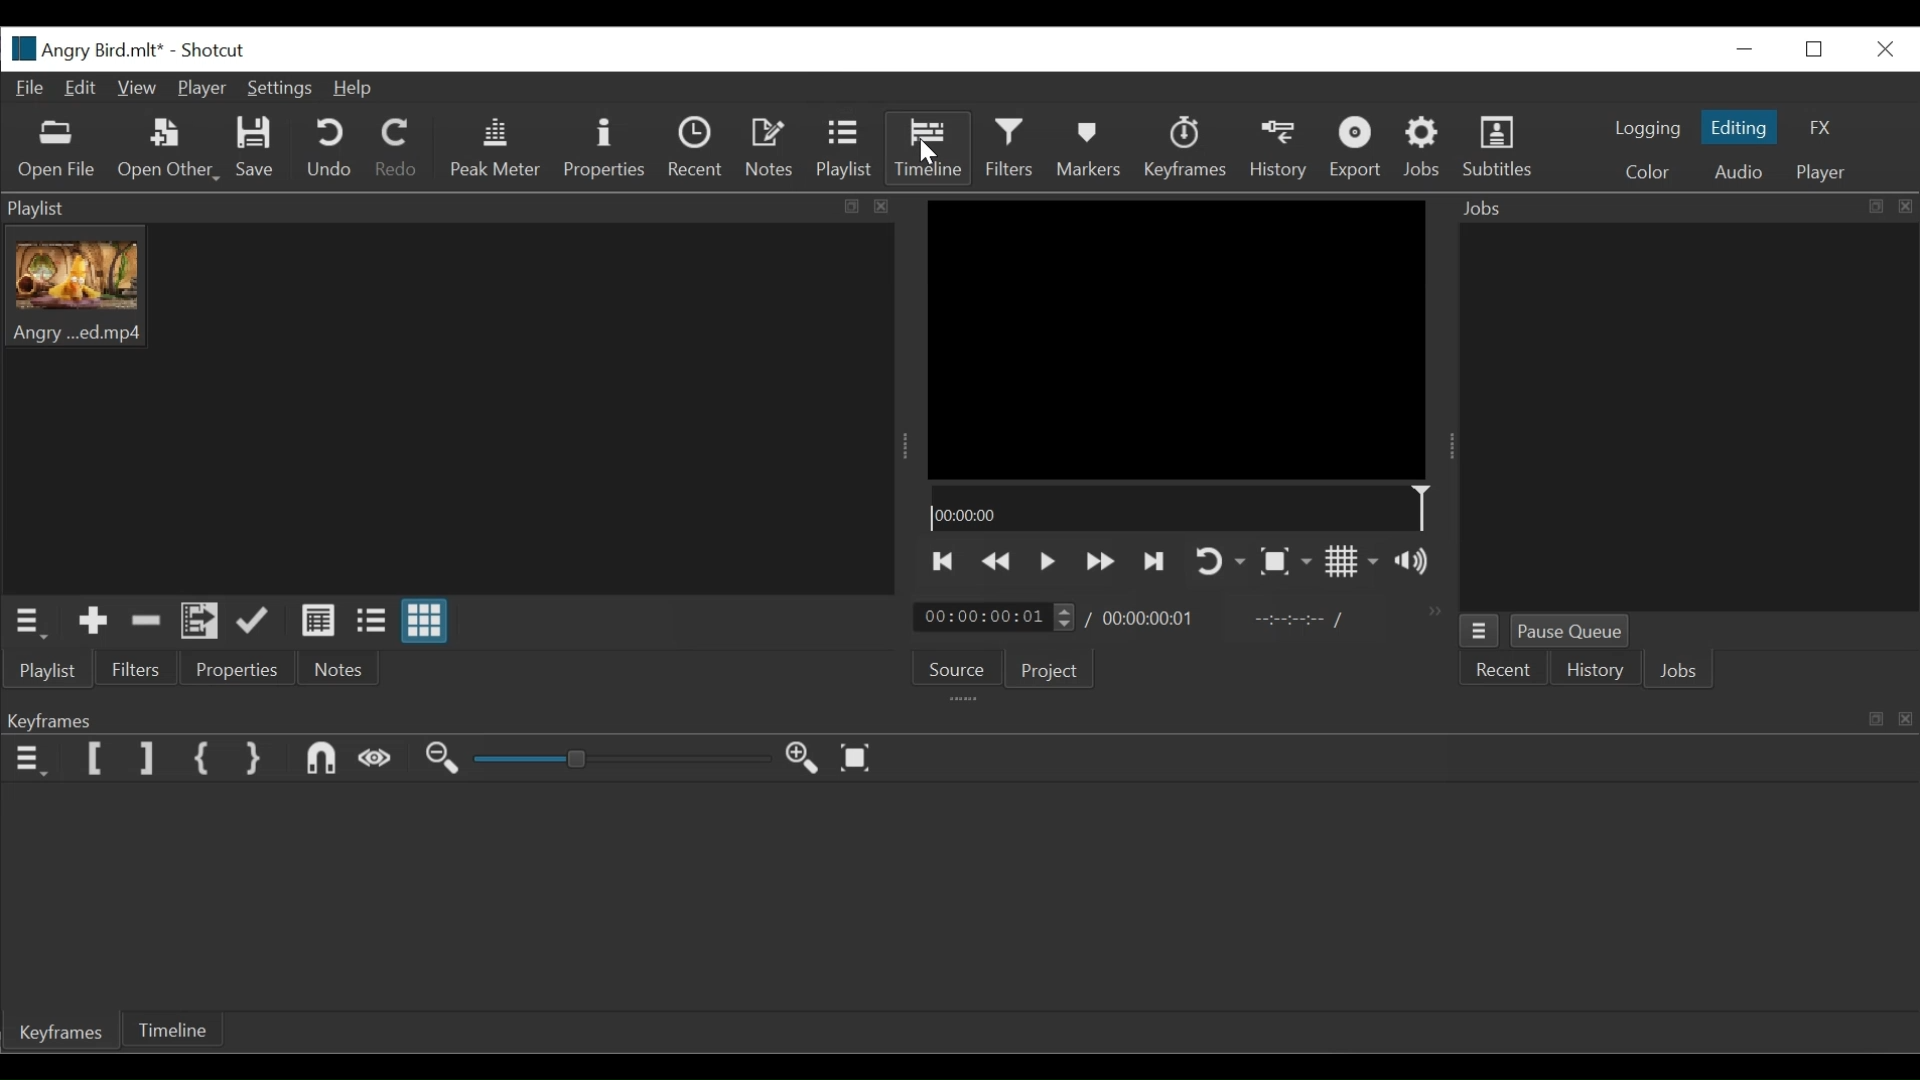  I want to click on Zoom Keyframe in , so click(803, 756).